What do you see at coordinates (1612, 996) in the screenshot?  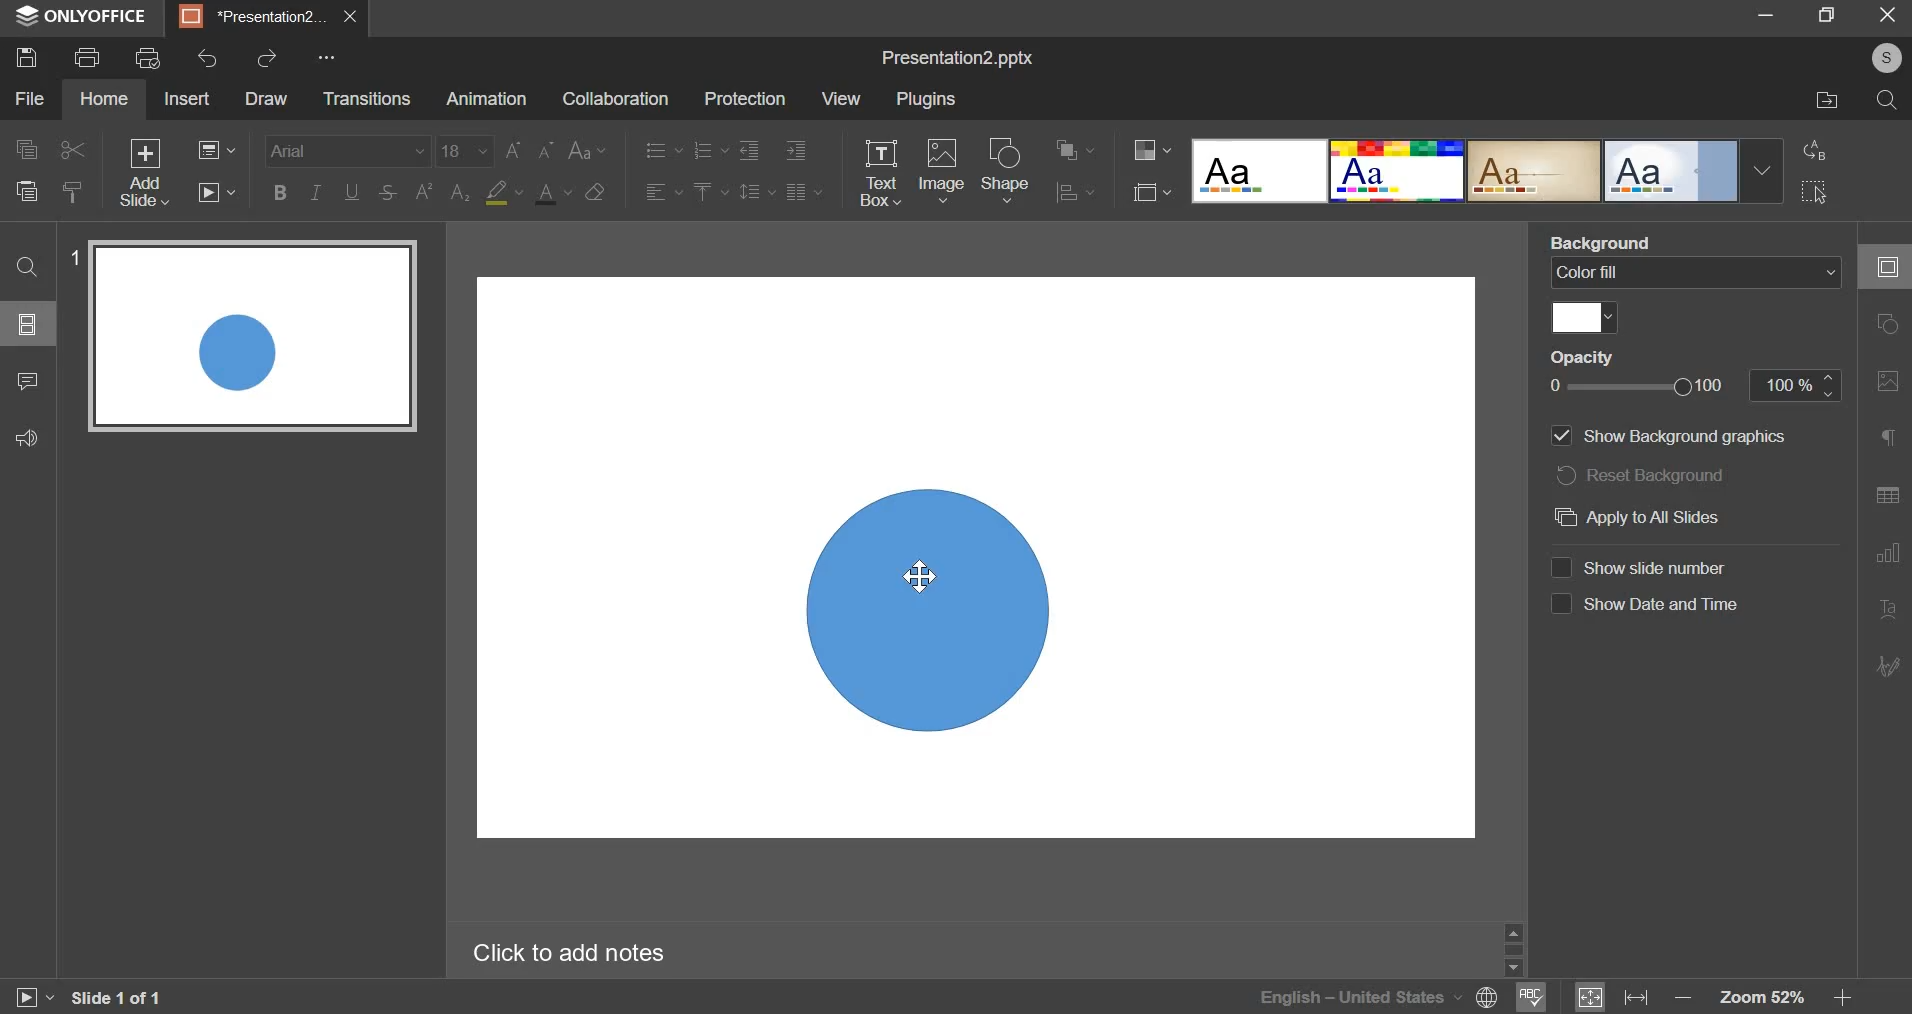 I see `fit` at bounding box center [1612, 996].